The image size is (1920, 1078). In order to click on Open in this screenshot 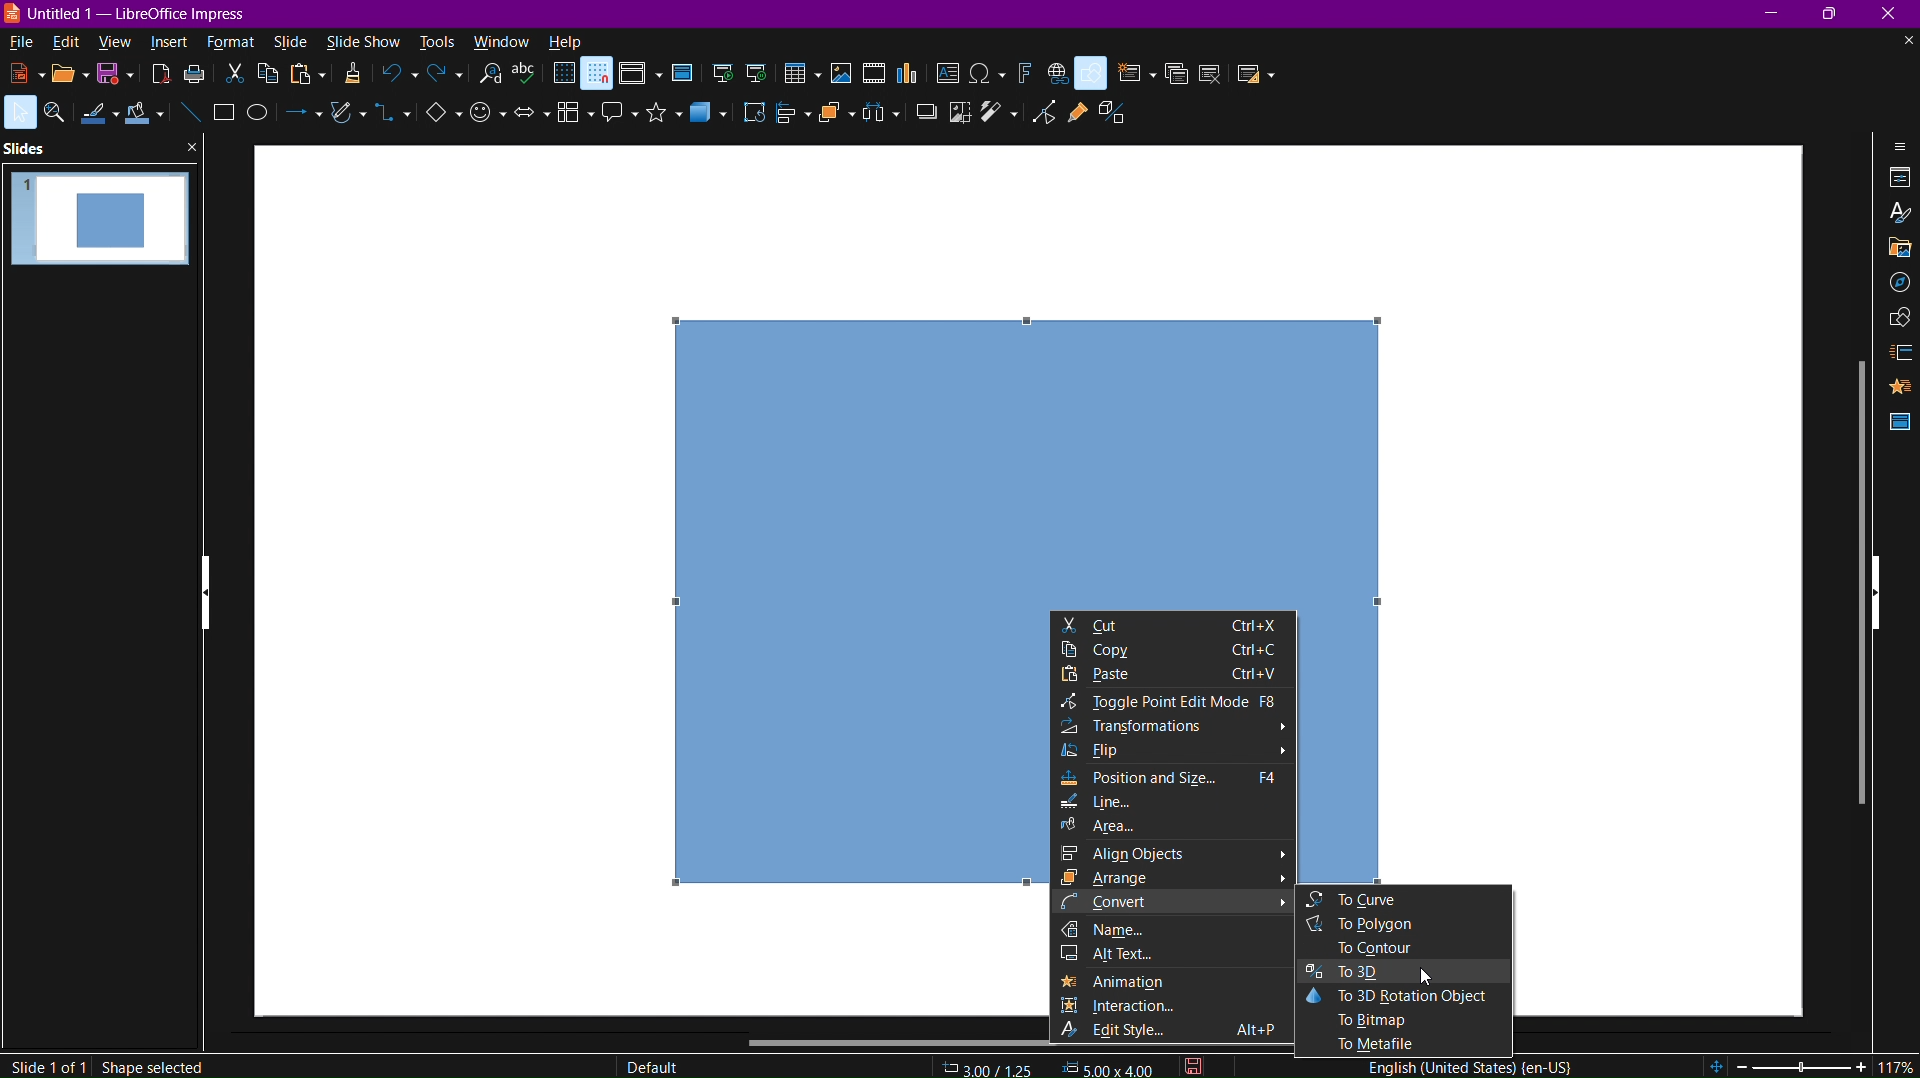, I will do `click(65, 75)`.